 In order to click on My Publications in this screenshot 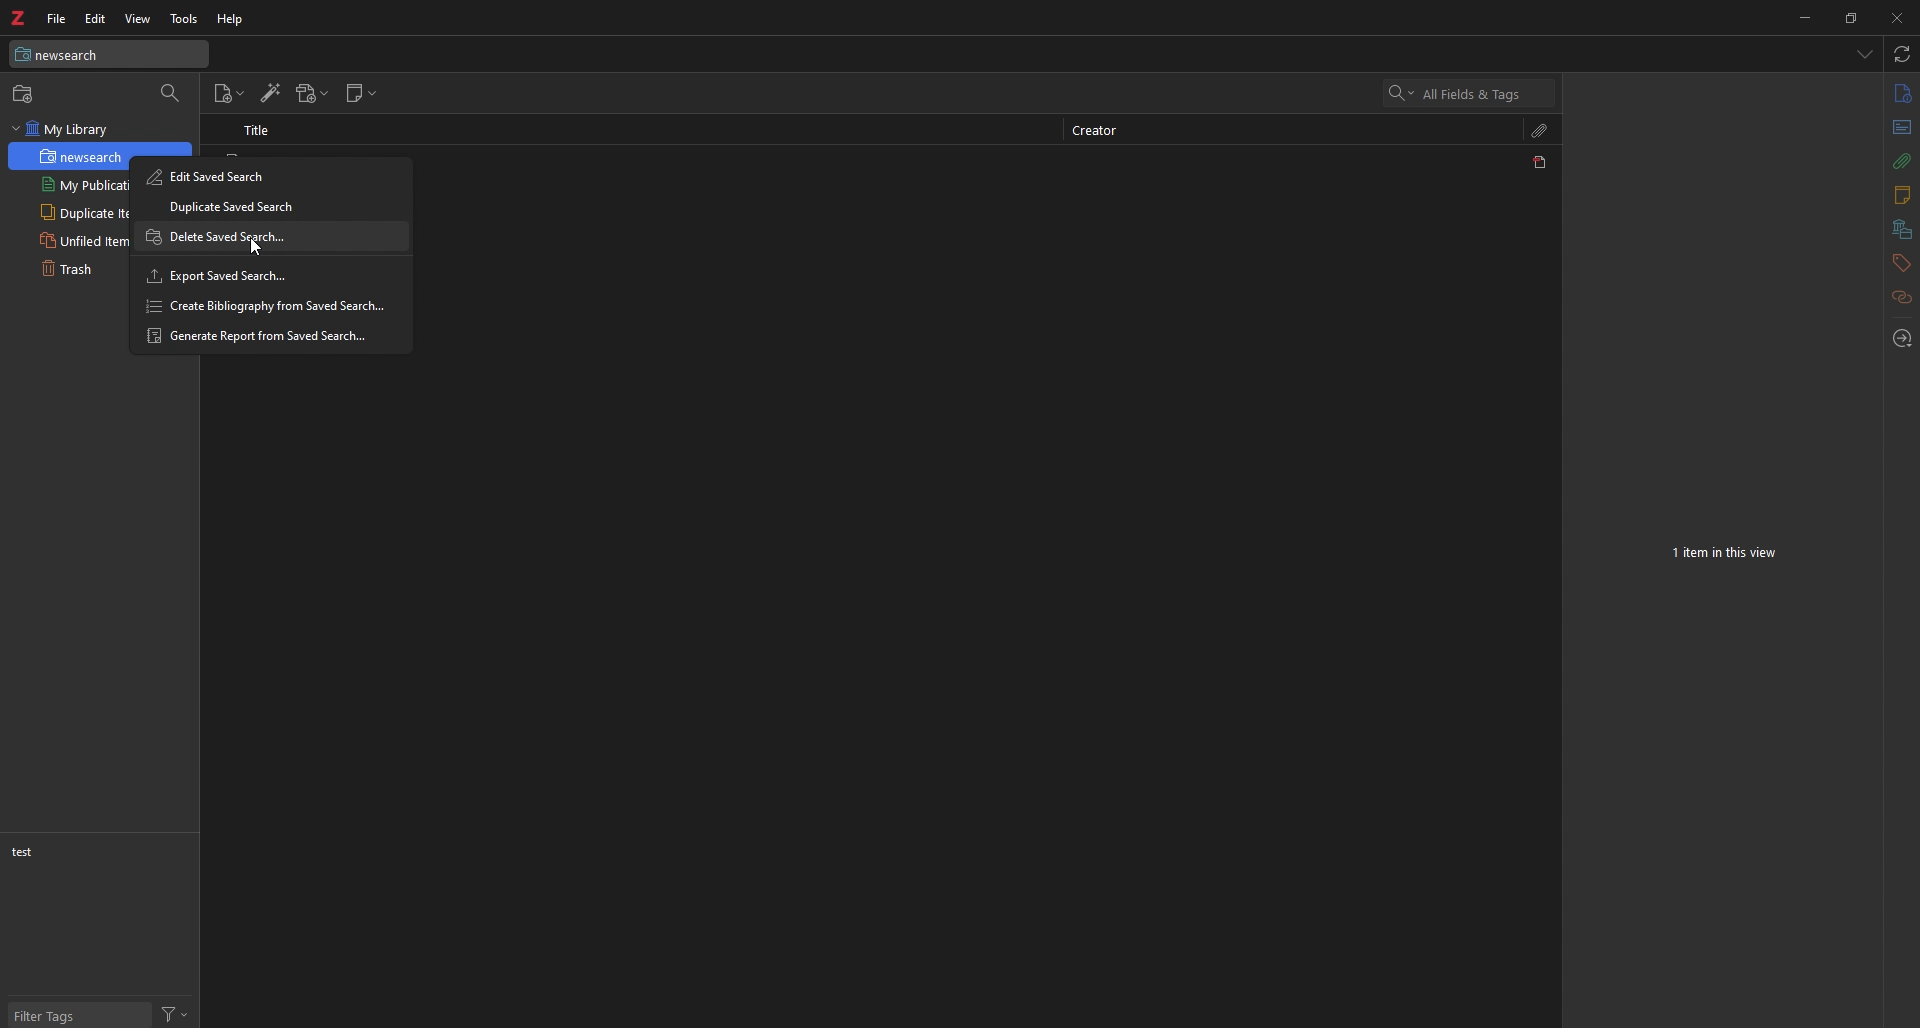, I will do `click(81, 184)`.